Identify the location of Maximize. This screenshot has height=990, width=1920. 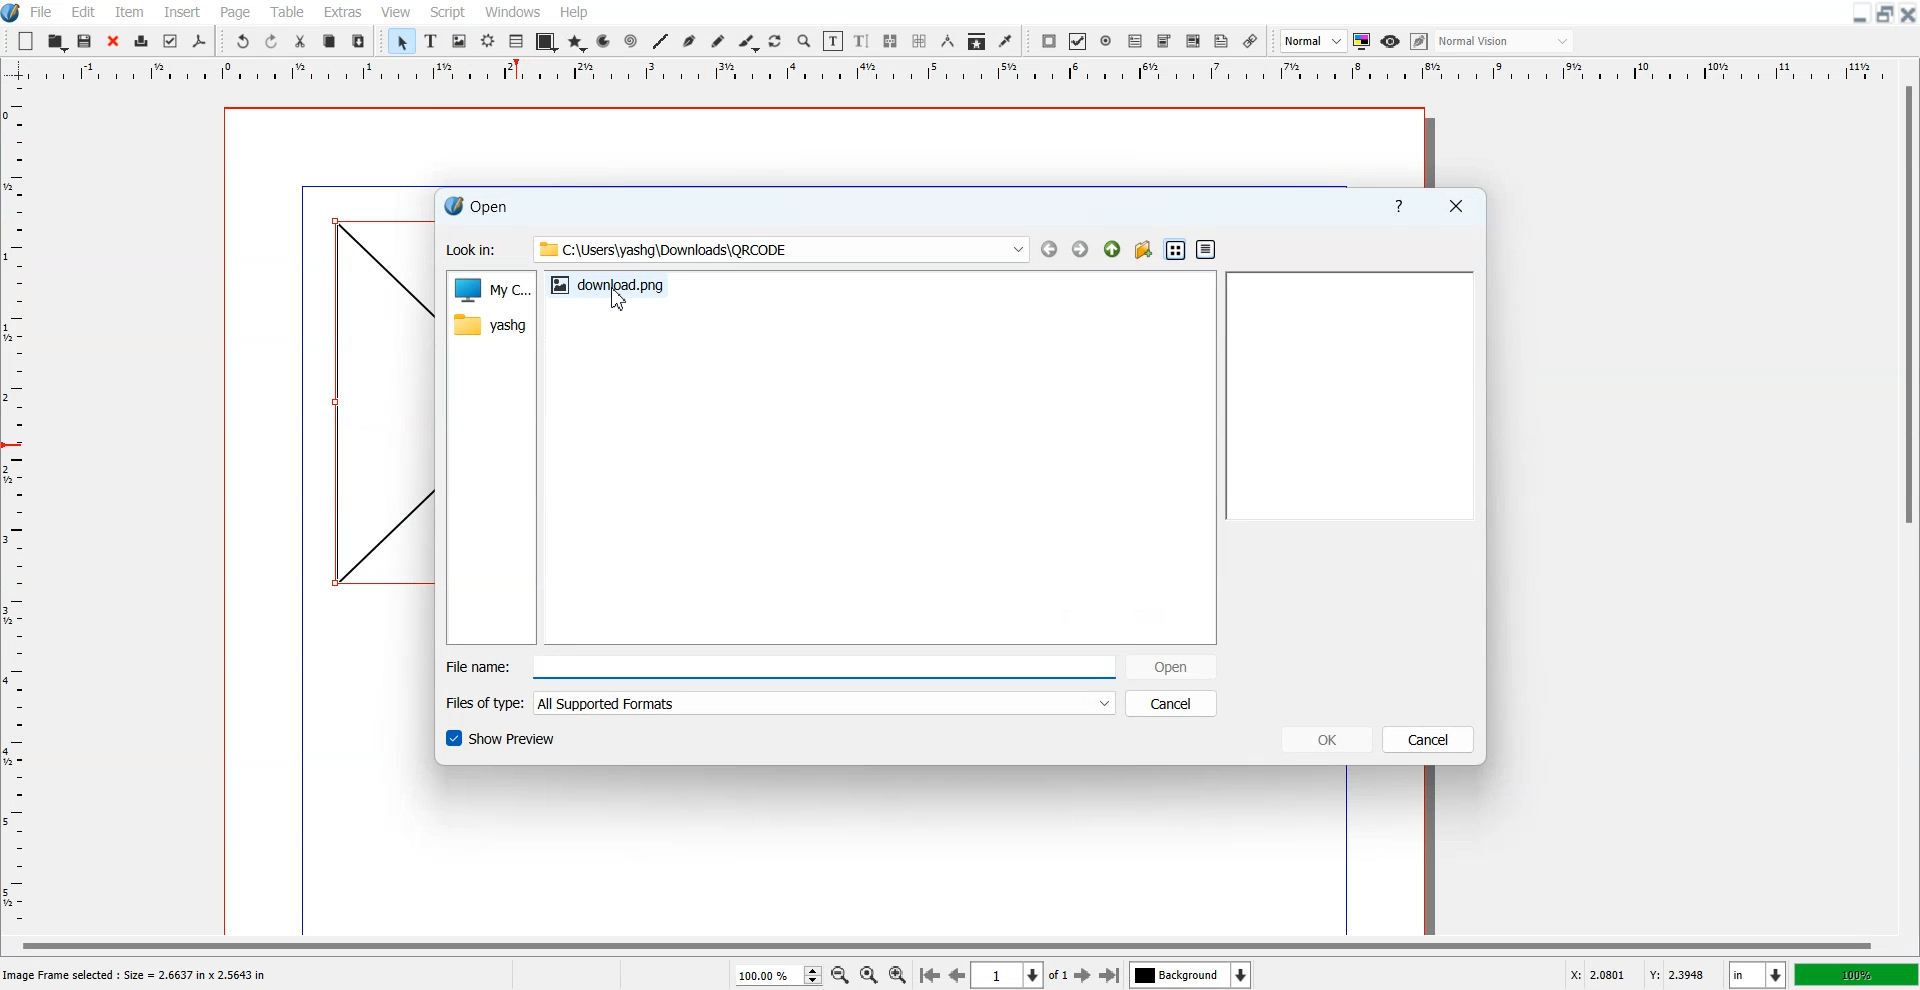
(1884, 14).